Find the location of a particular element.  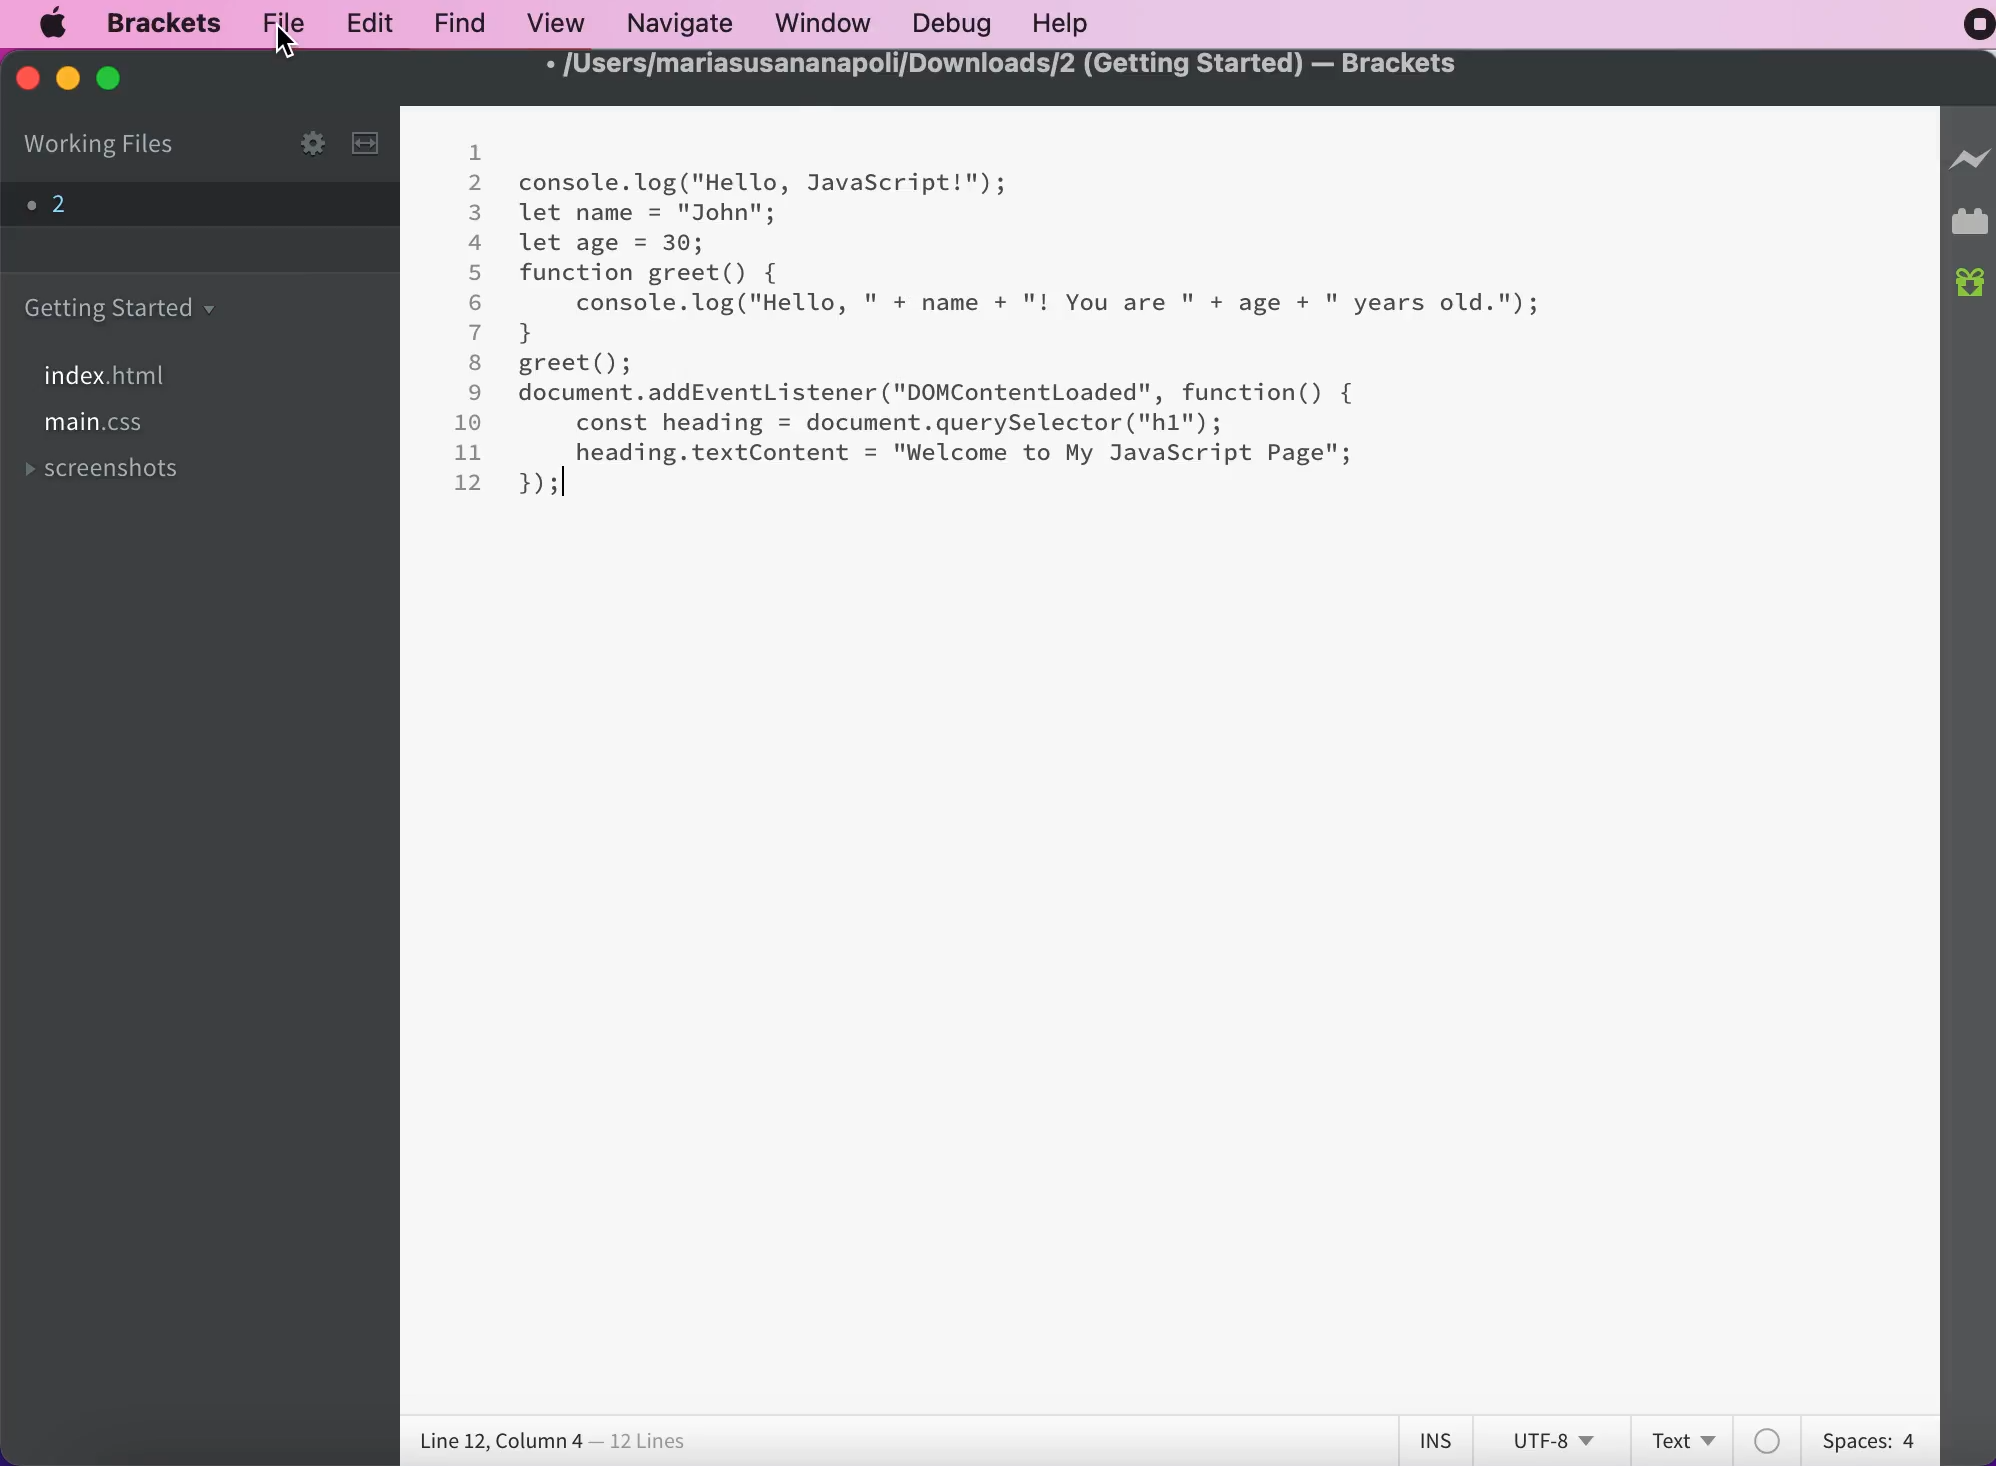

2 is located at coordinates (477, 183).